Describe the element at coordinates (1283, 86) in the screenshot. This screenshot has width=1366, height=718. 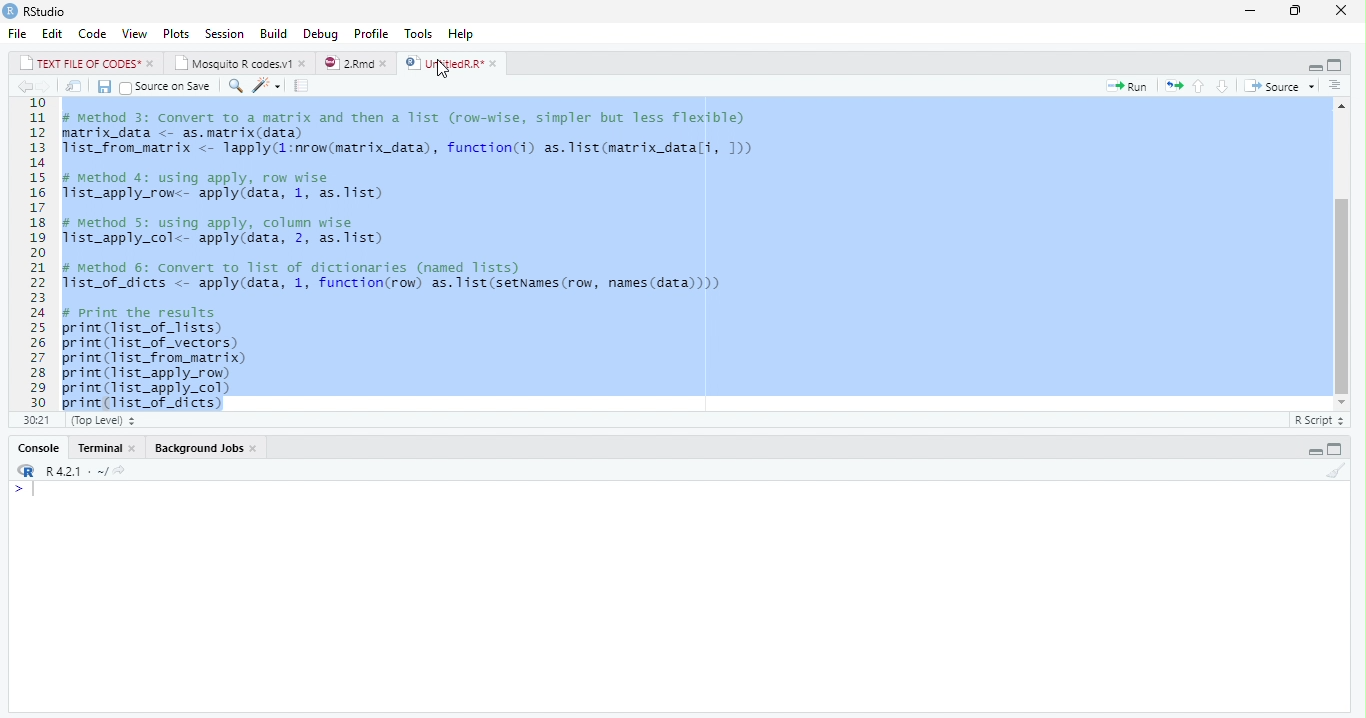
I see `source` at that location.